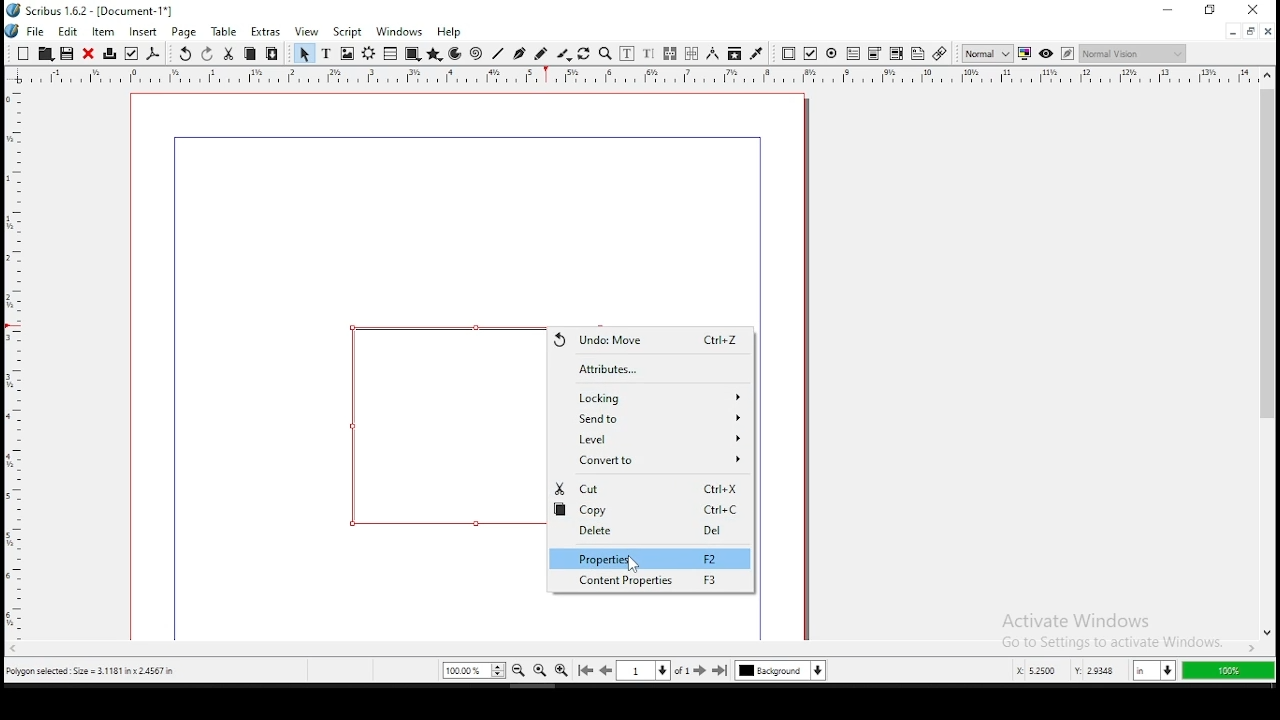 The image size is (1280, 720). I want to click on close, so click(88, 54).